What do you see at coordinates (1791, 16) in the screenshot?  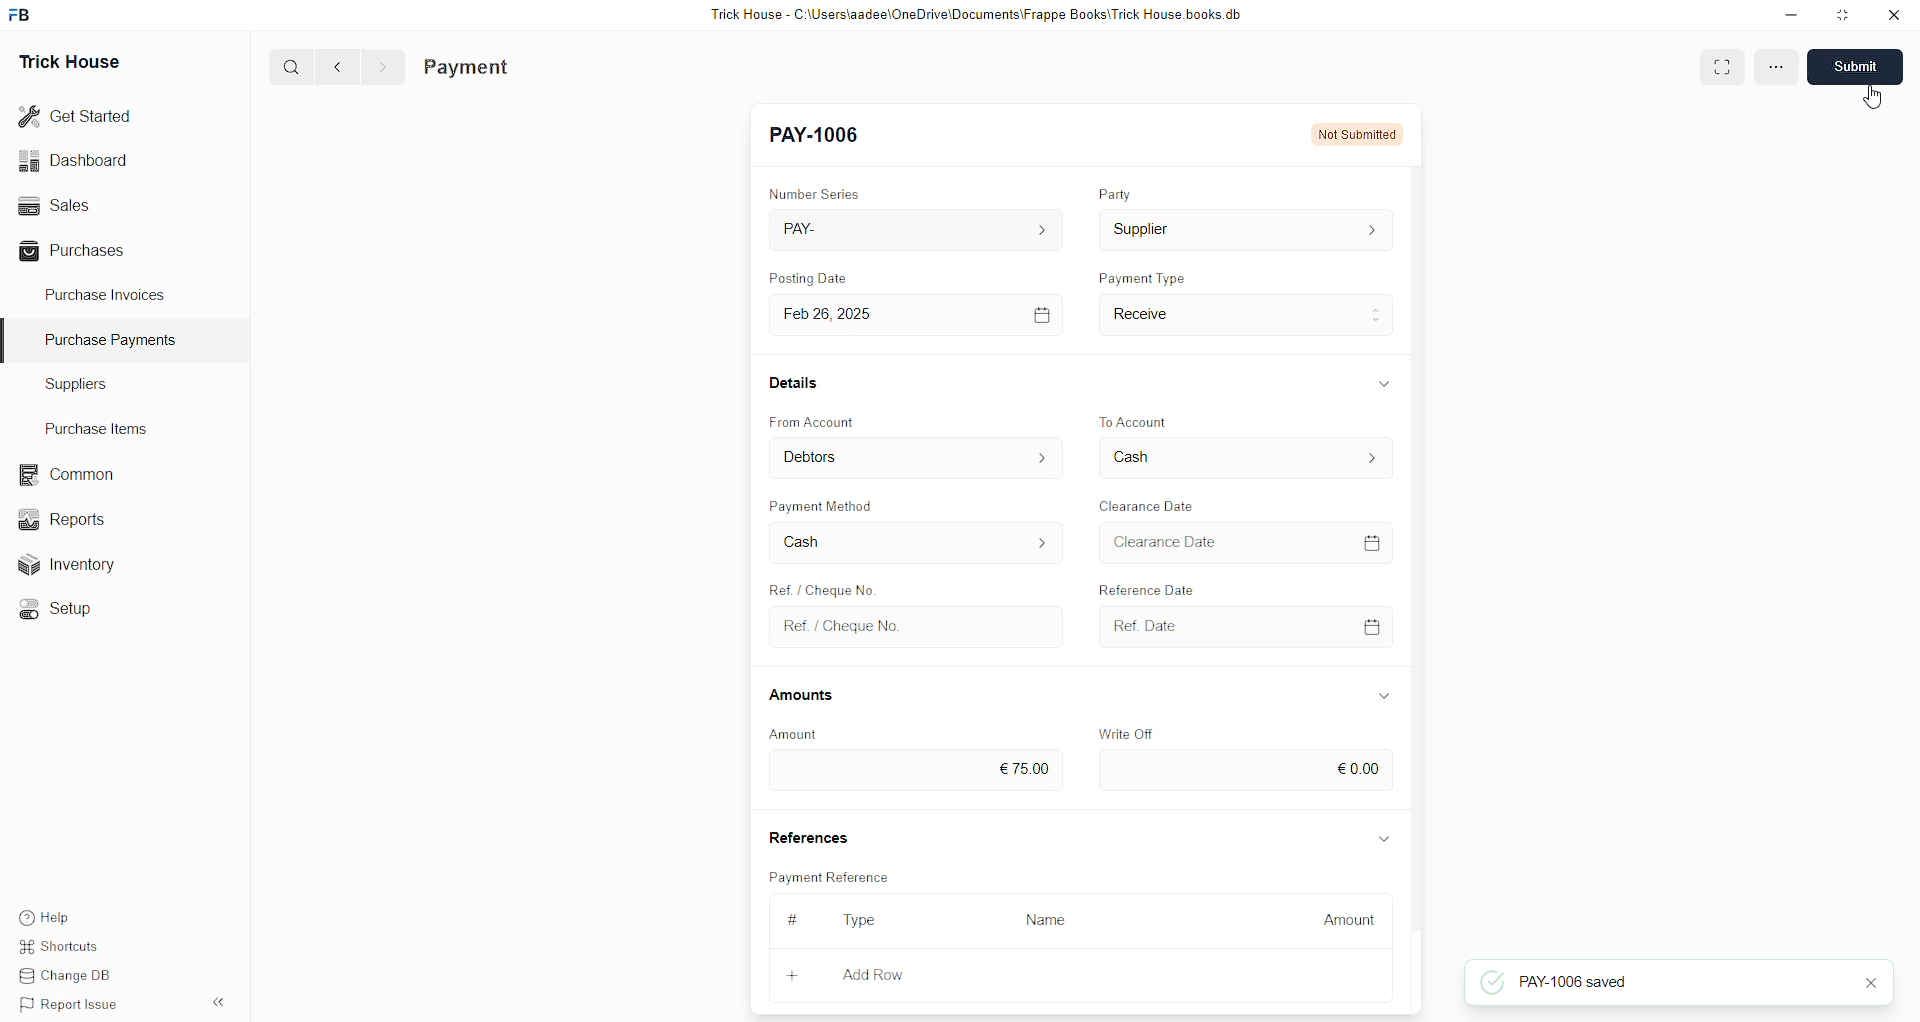 I see `Minimize` at bounding box center [1791, 16].